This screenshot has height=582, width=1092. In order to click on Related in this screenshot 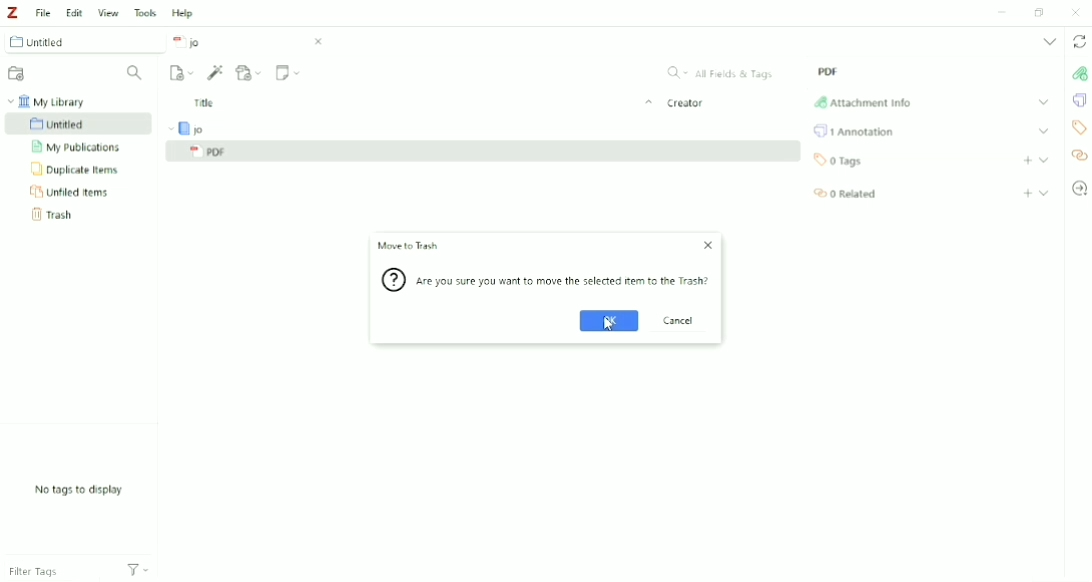, I will do `click(844, 194)`.